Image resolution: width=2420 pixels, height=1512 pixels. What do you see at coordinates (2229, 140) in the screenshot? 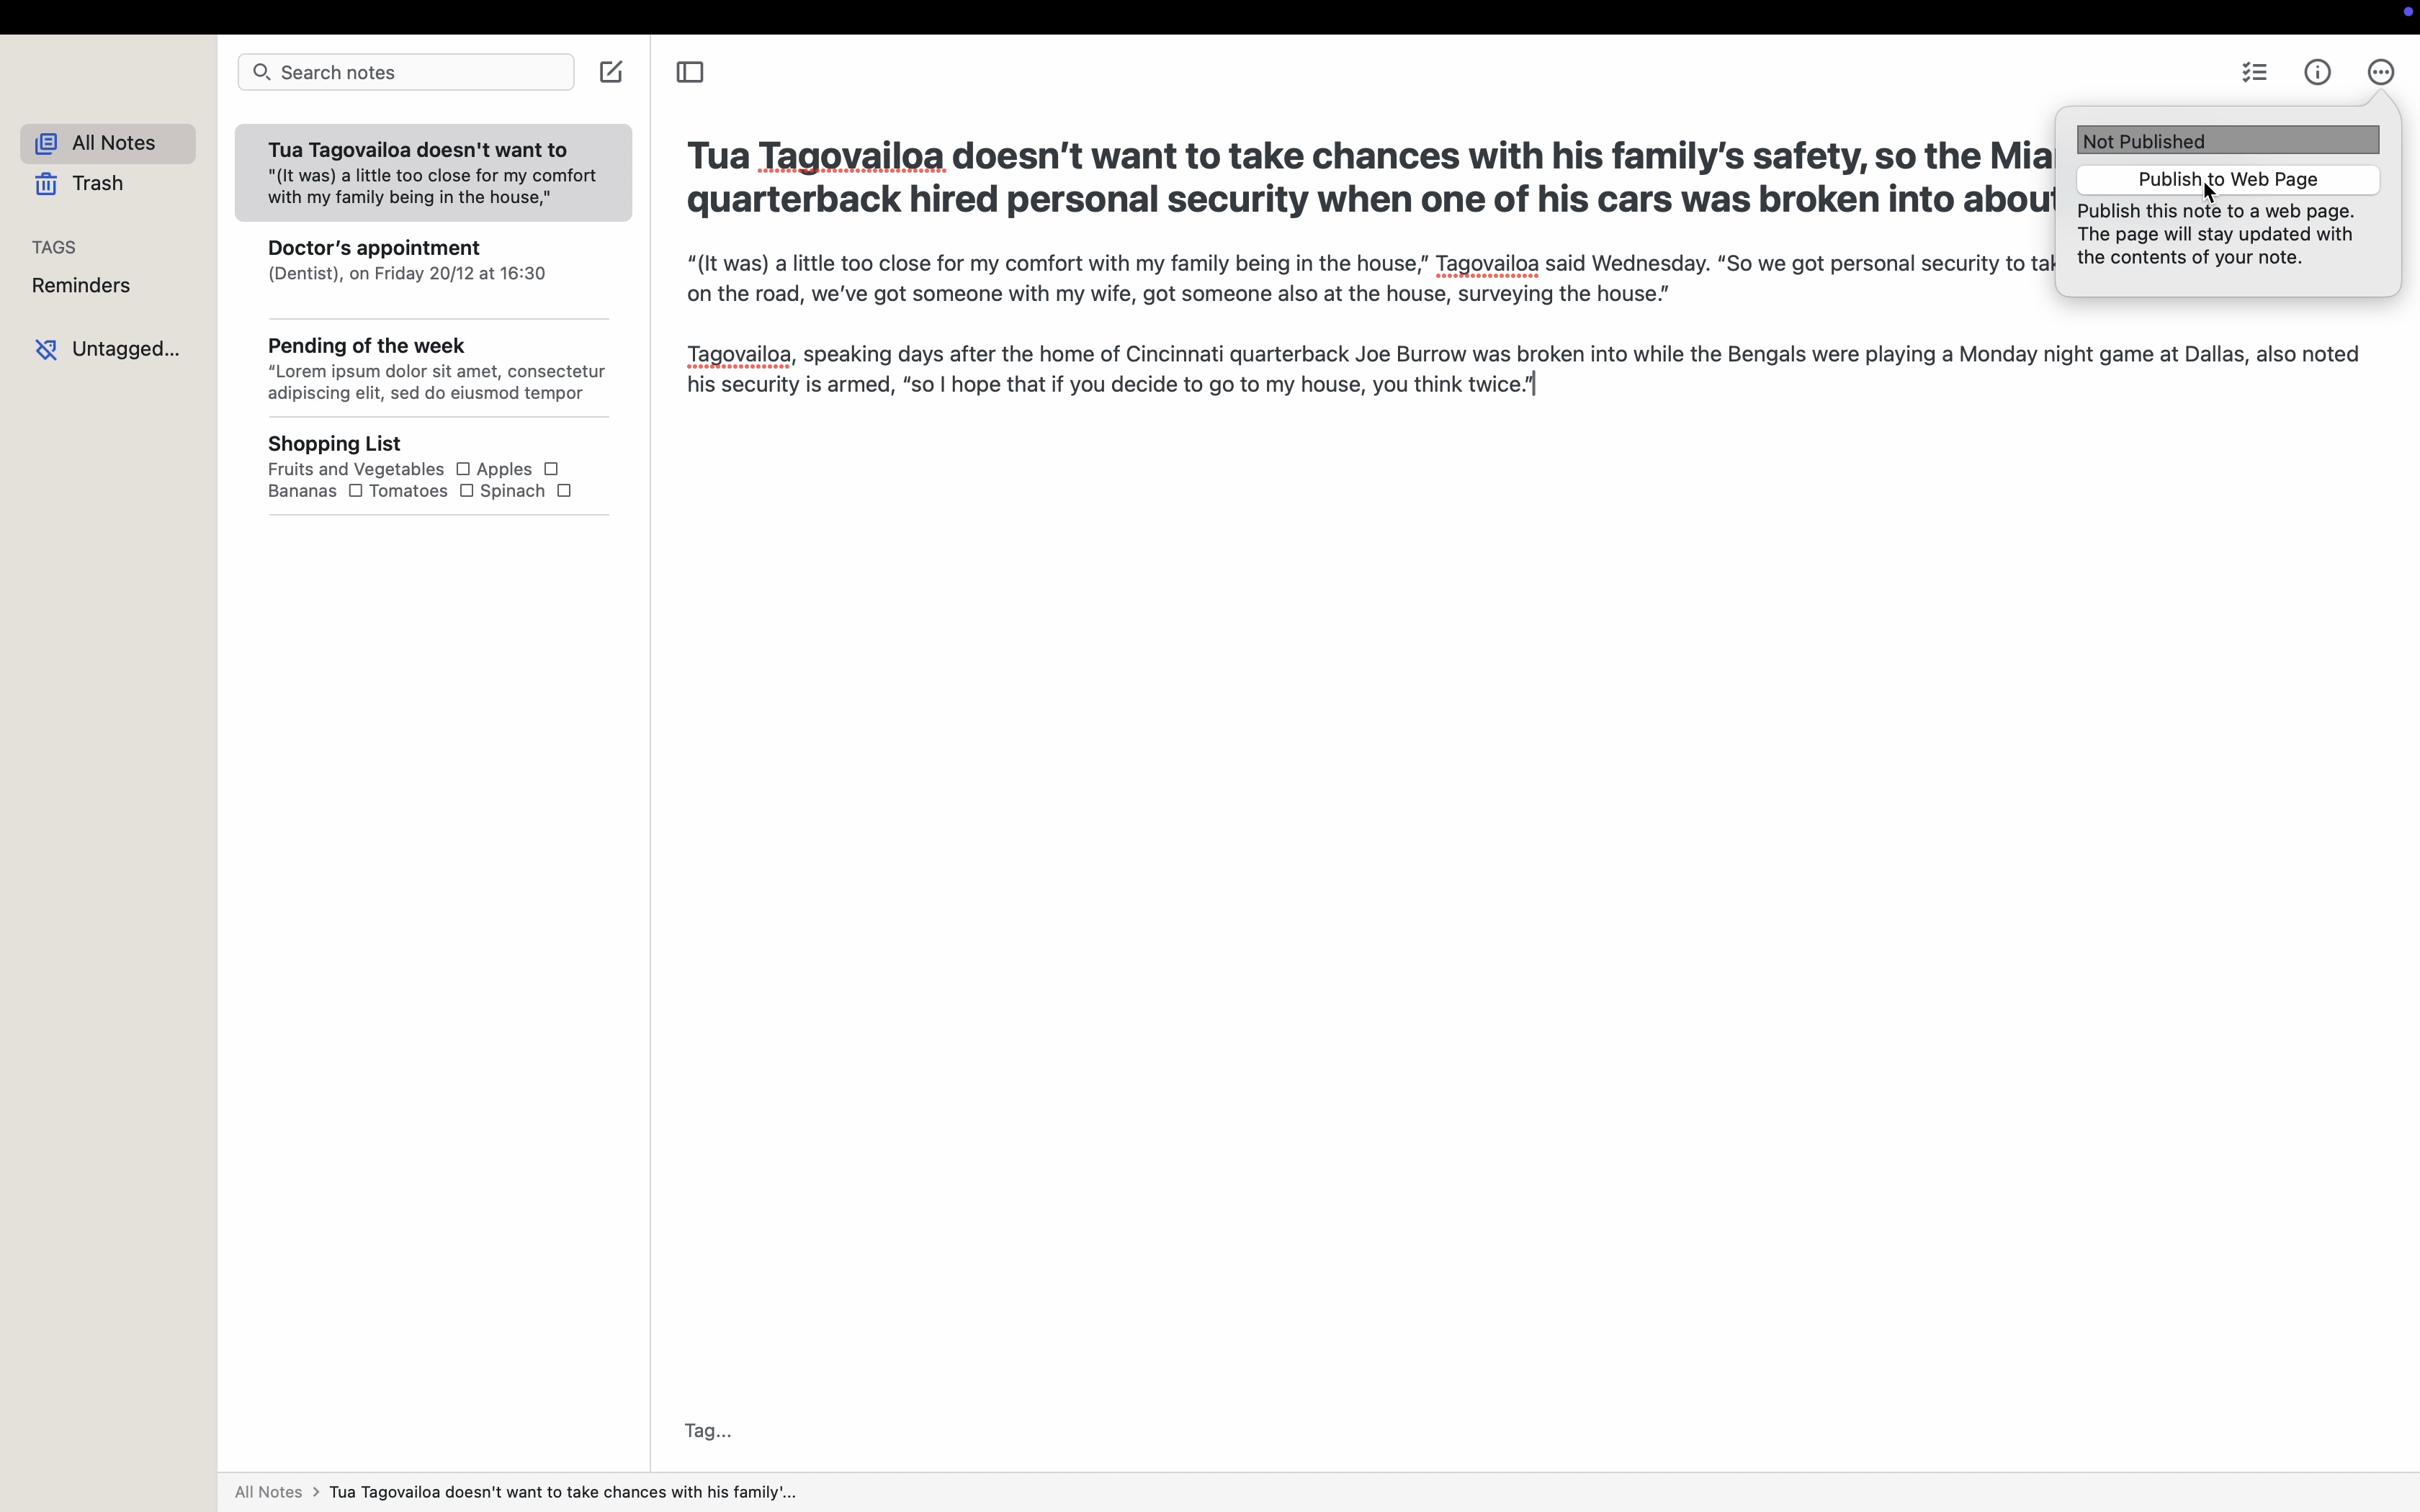
I see `not published` at bounding box center [2229, 140].